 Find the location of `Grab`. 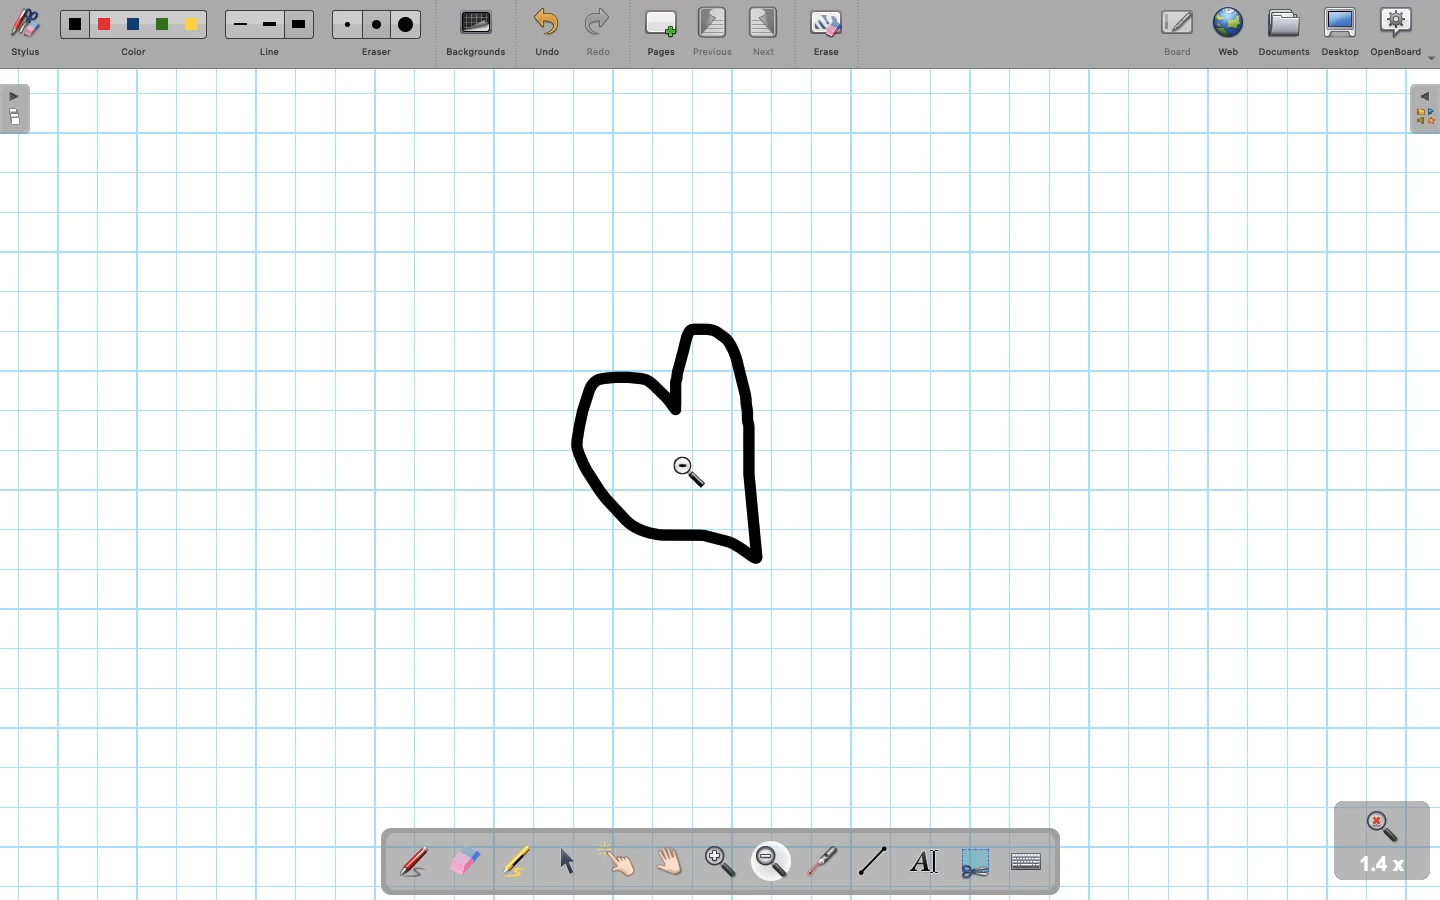

Grab is located at coordinates (670, 861).